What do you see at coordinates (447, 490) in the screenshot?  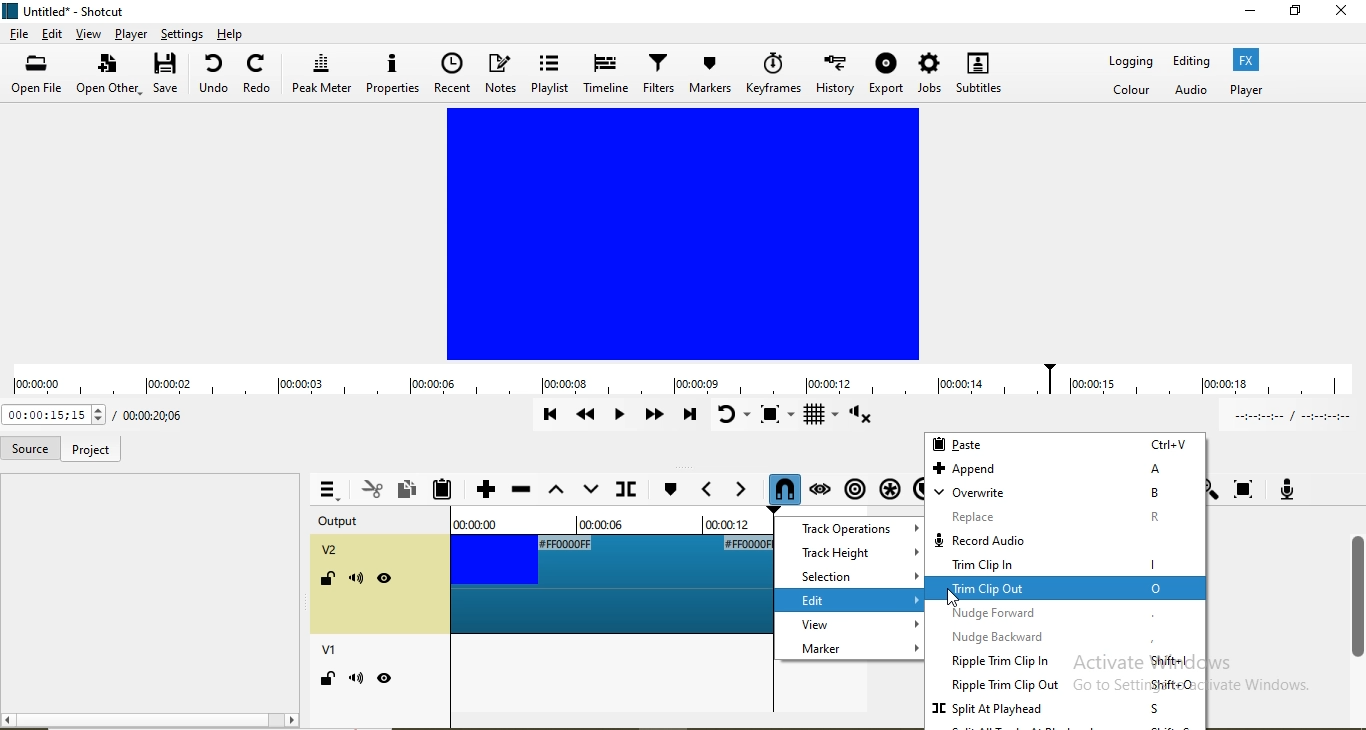 I see `Paste ` at bounding box center [447, 490].